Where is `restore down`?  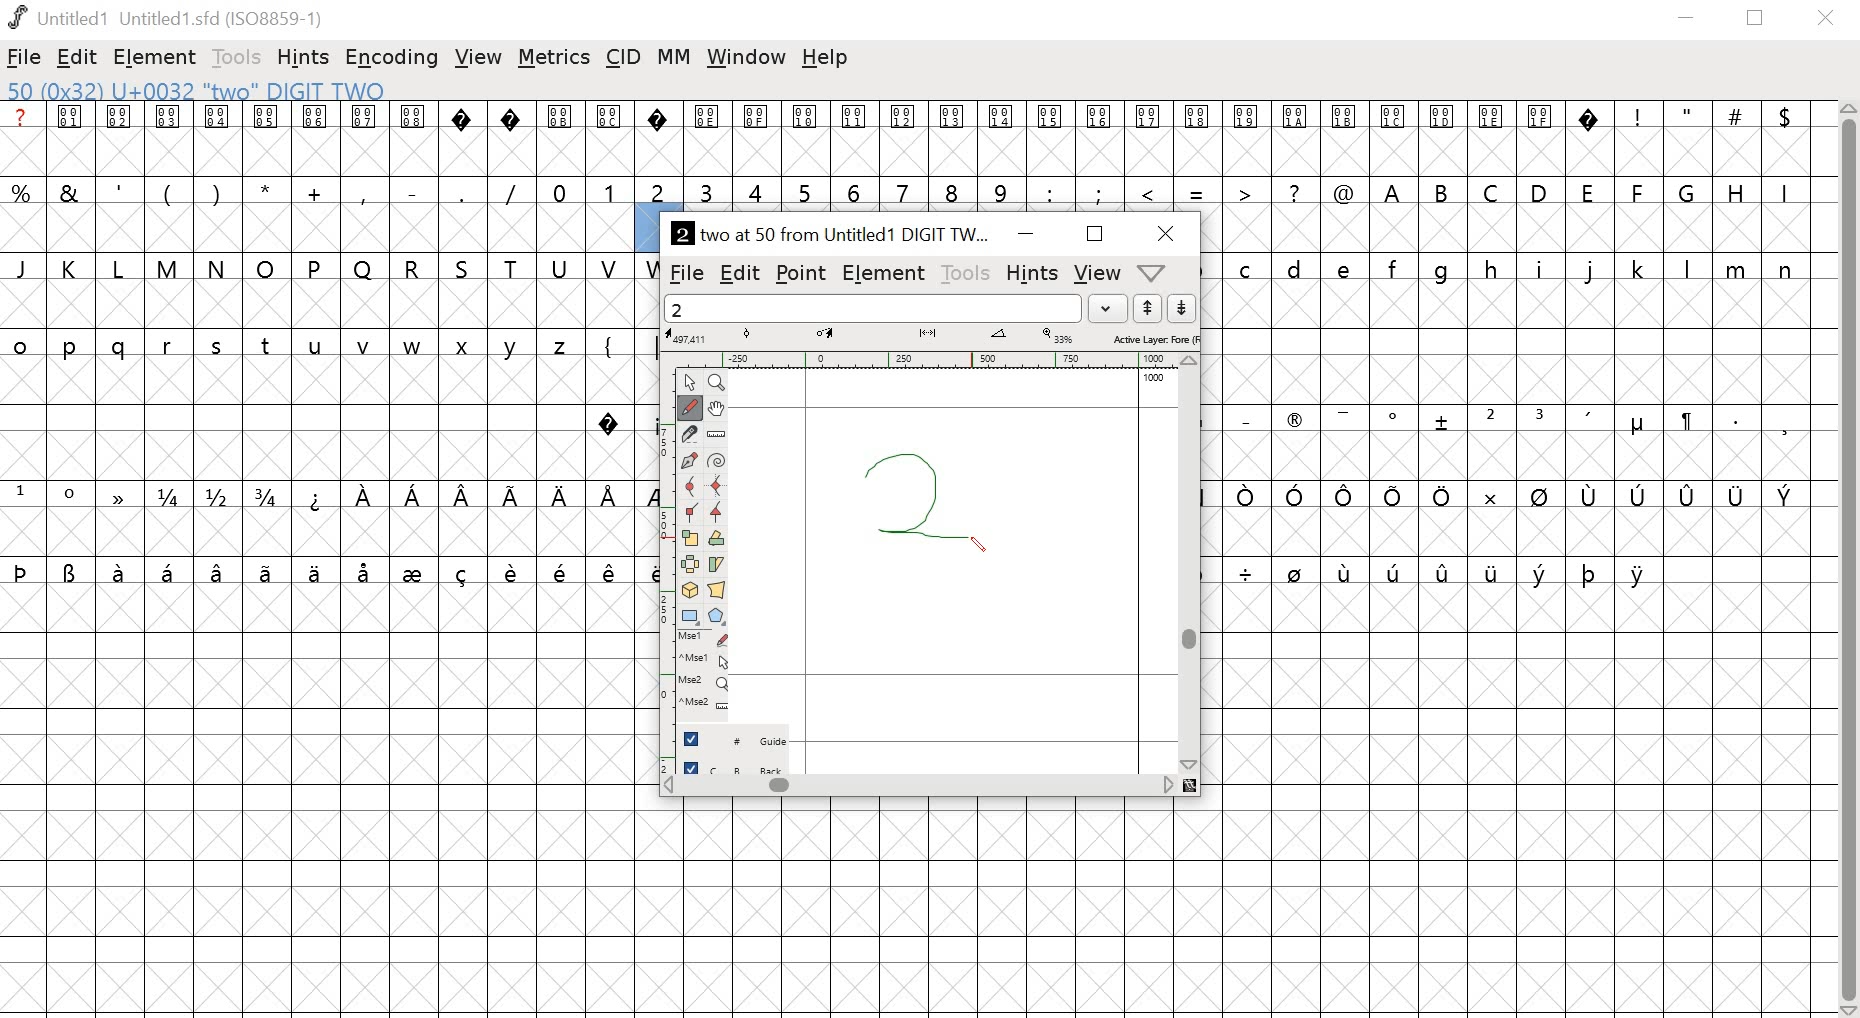
restore down is located at coordinates (1761, 21).